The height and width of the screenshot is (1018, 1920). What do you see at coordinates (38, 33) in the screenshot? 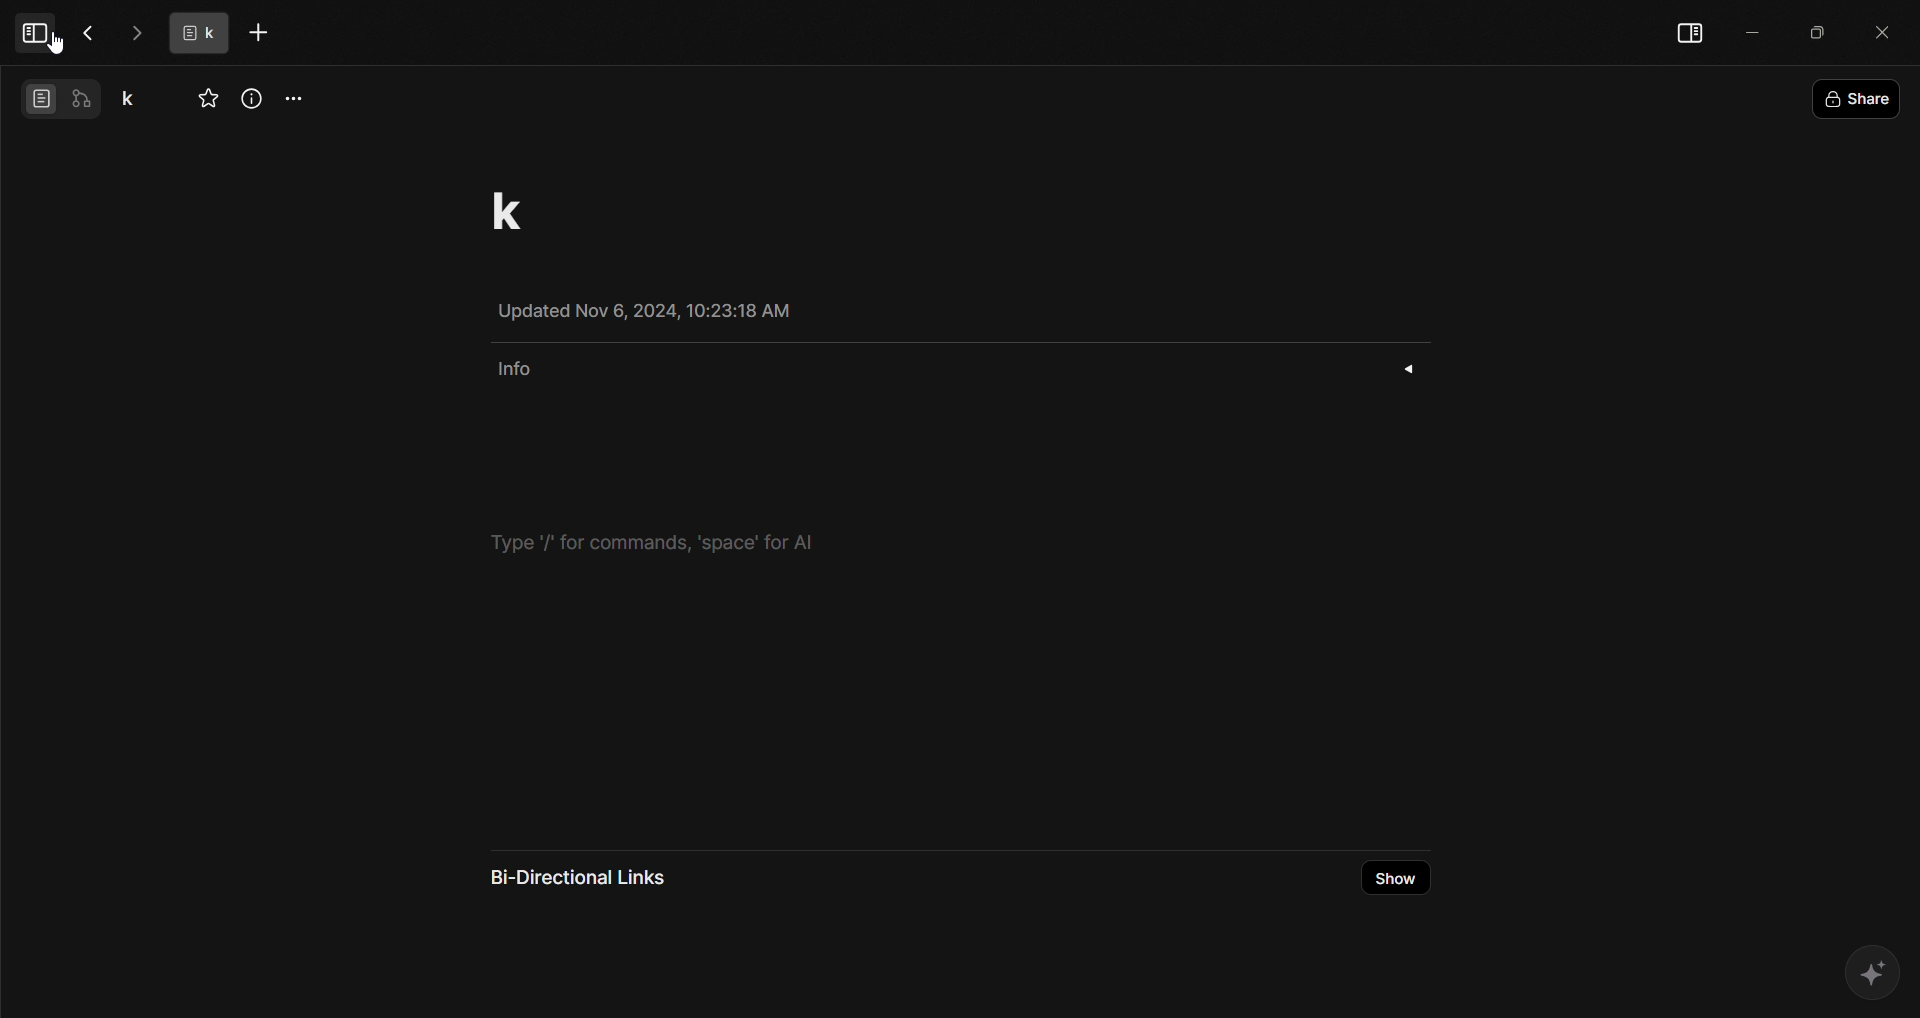
I see `view sidebar` at bounding box center [38, 33].